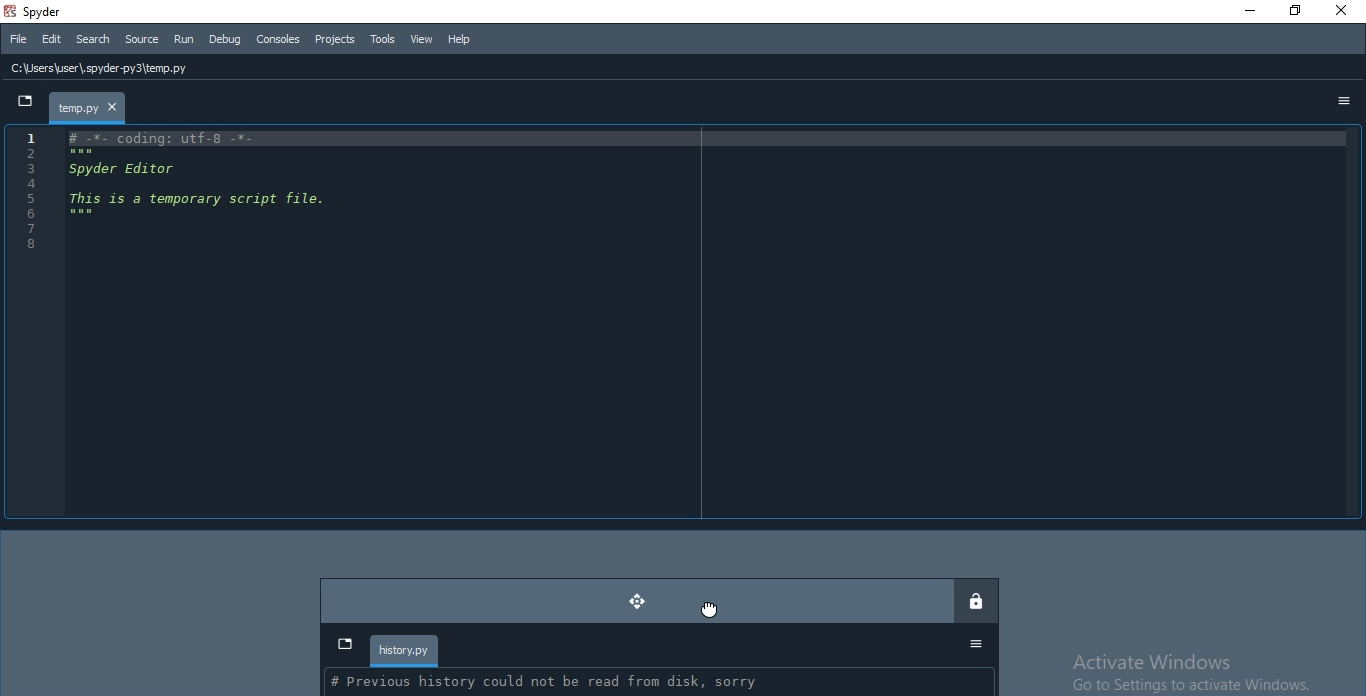  Describe the element at coordinates (460, 39) in the screenshot. I see `Help` at that location.